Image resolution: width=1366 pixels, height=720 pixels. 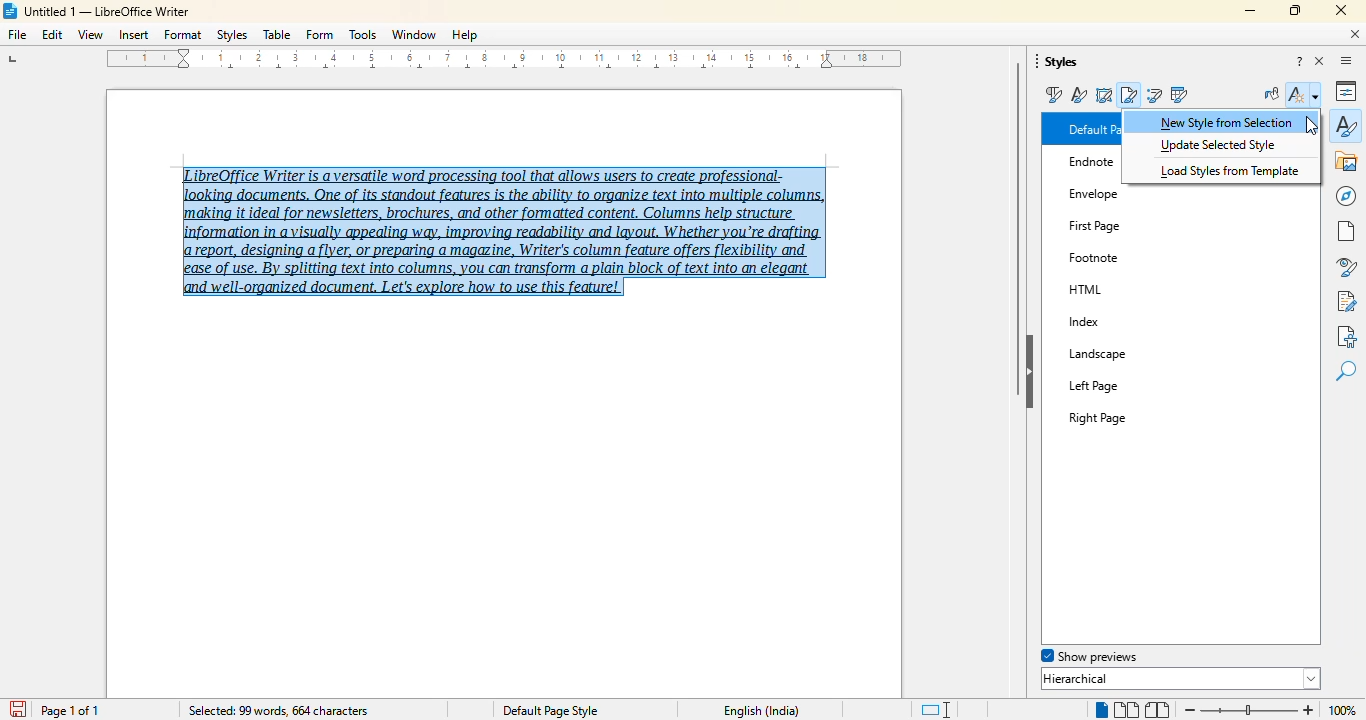 I want to click on style inspector, so click(x=1346, y=268).